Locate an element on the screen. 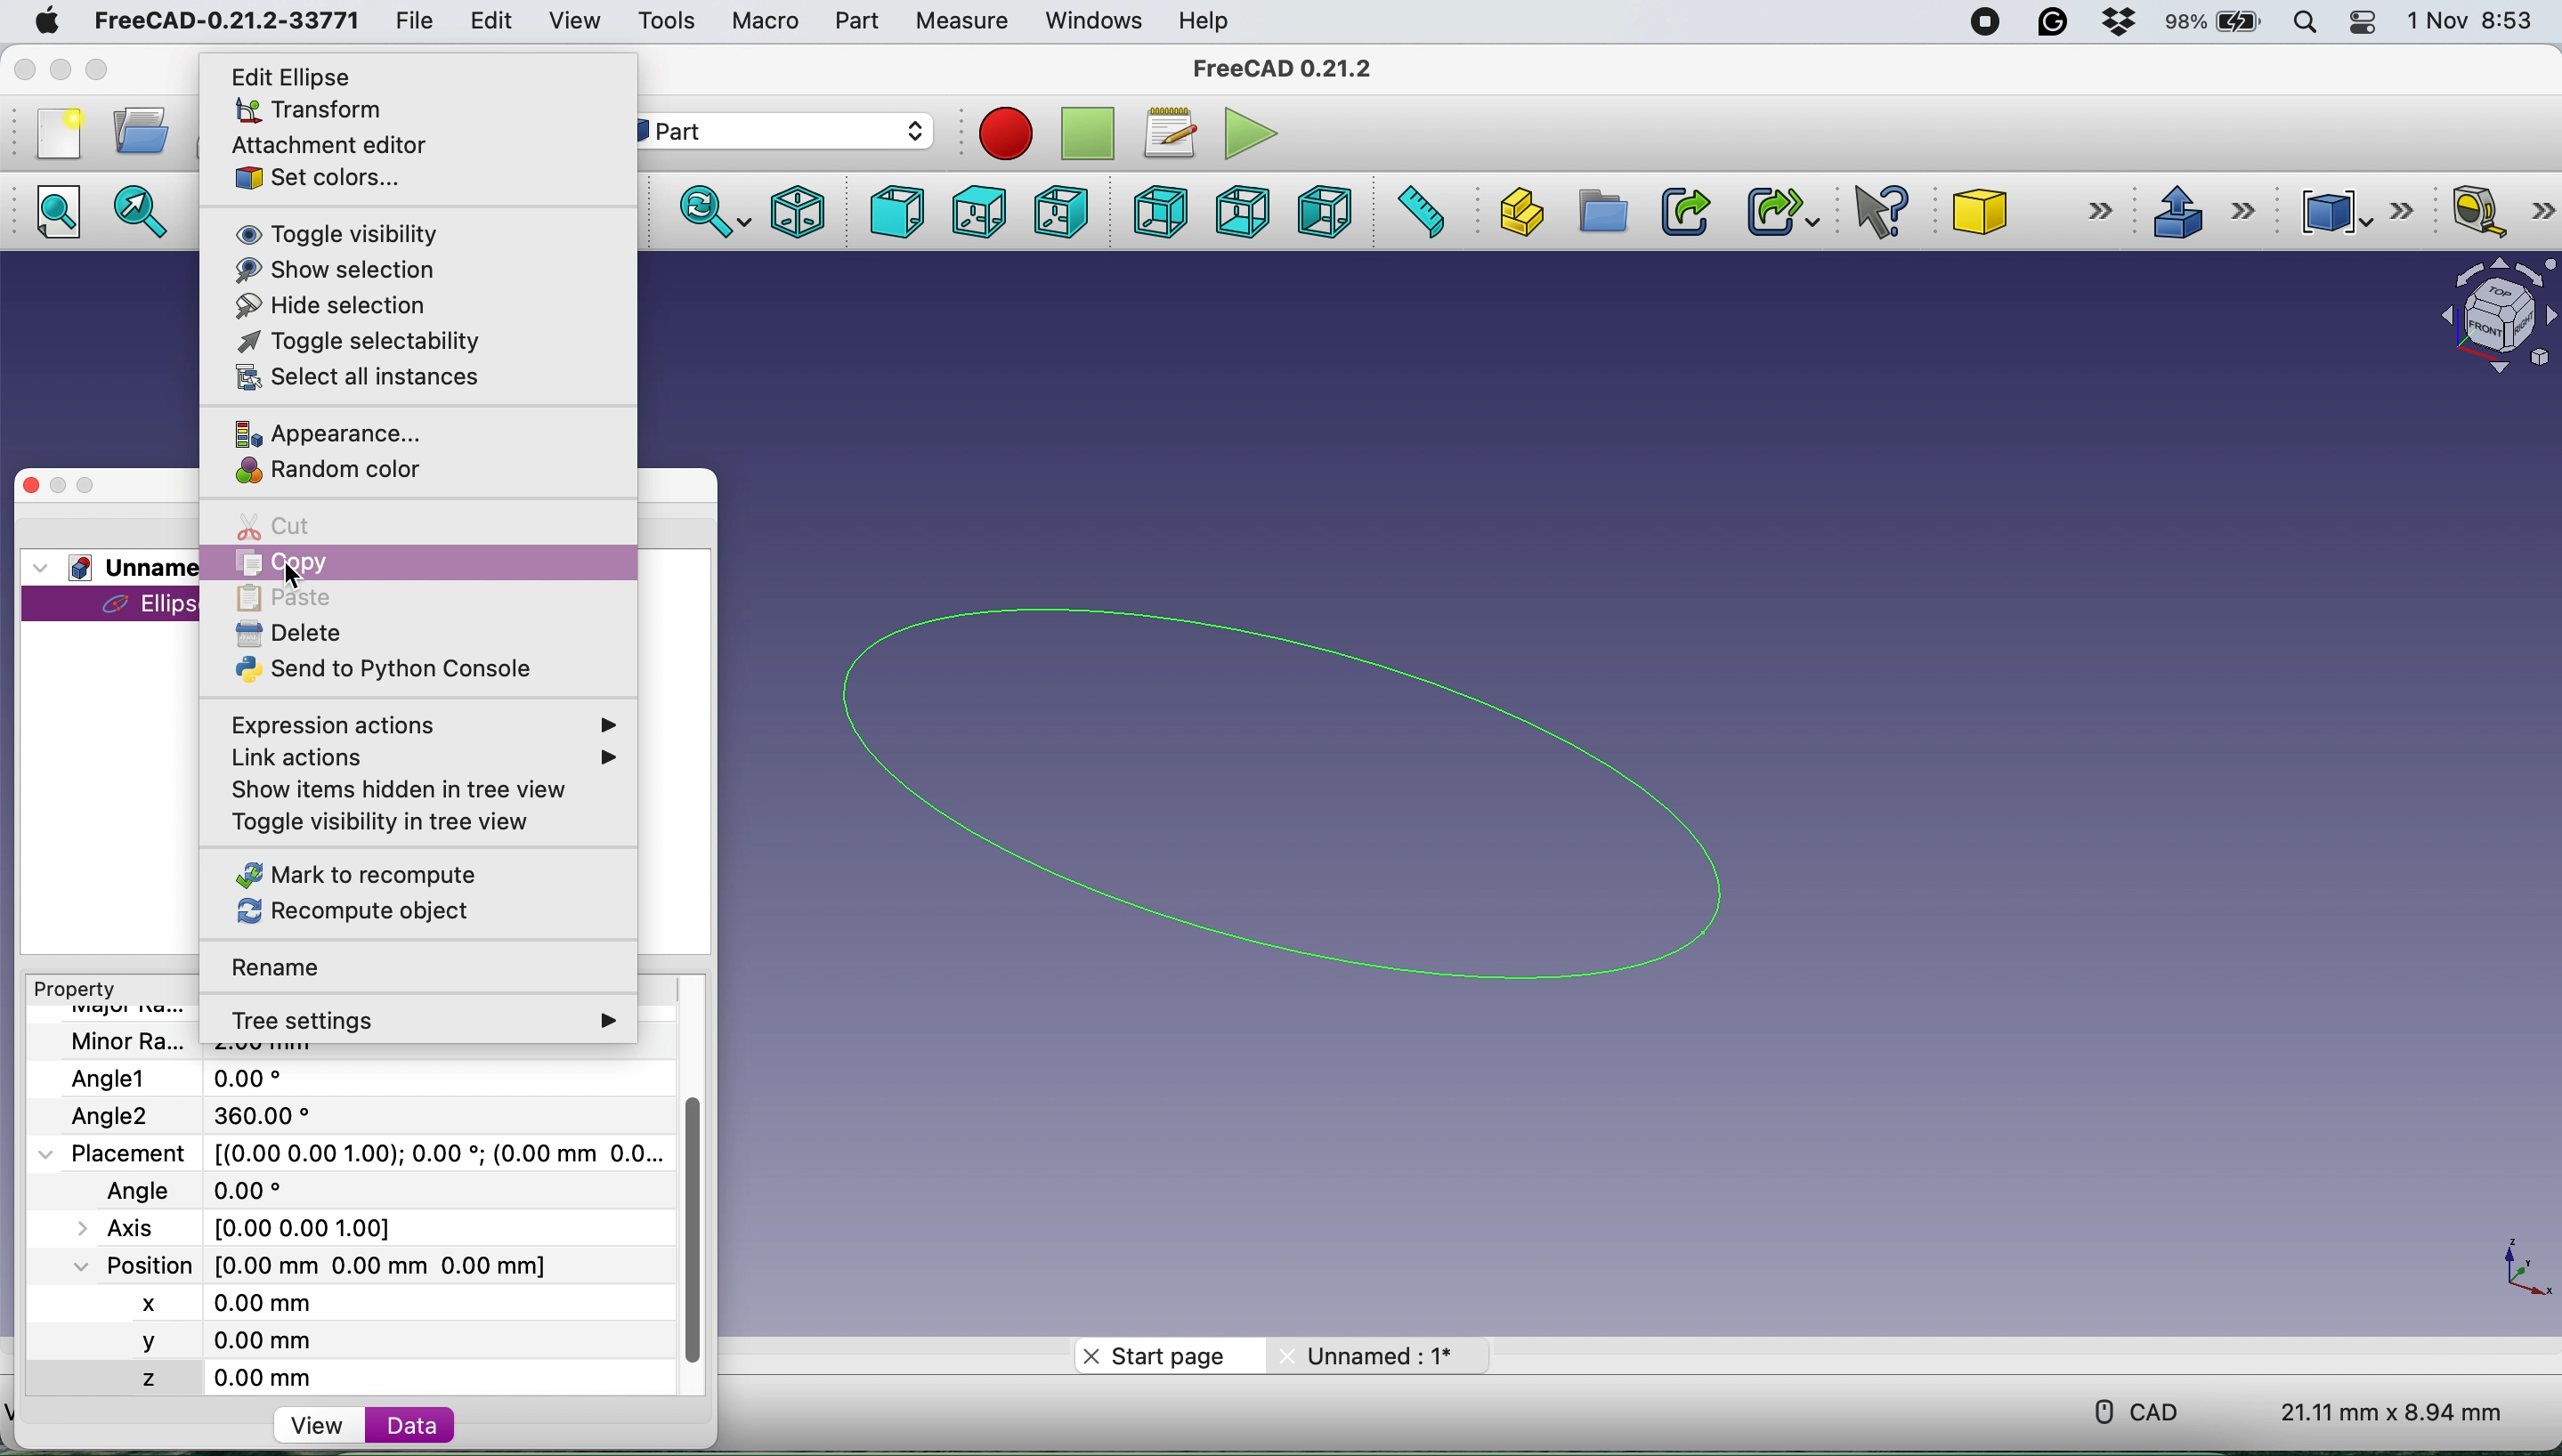  measure distance is located at coordinates (1411, 213).